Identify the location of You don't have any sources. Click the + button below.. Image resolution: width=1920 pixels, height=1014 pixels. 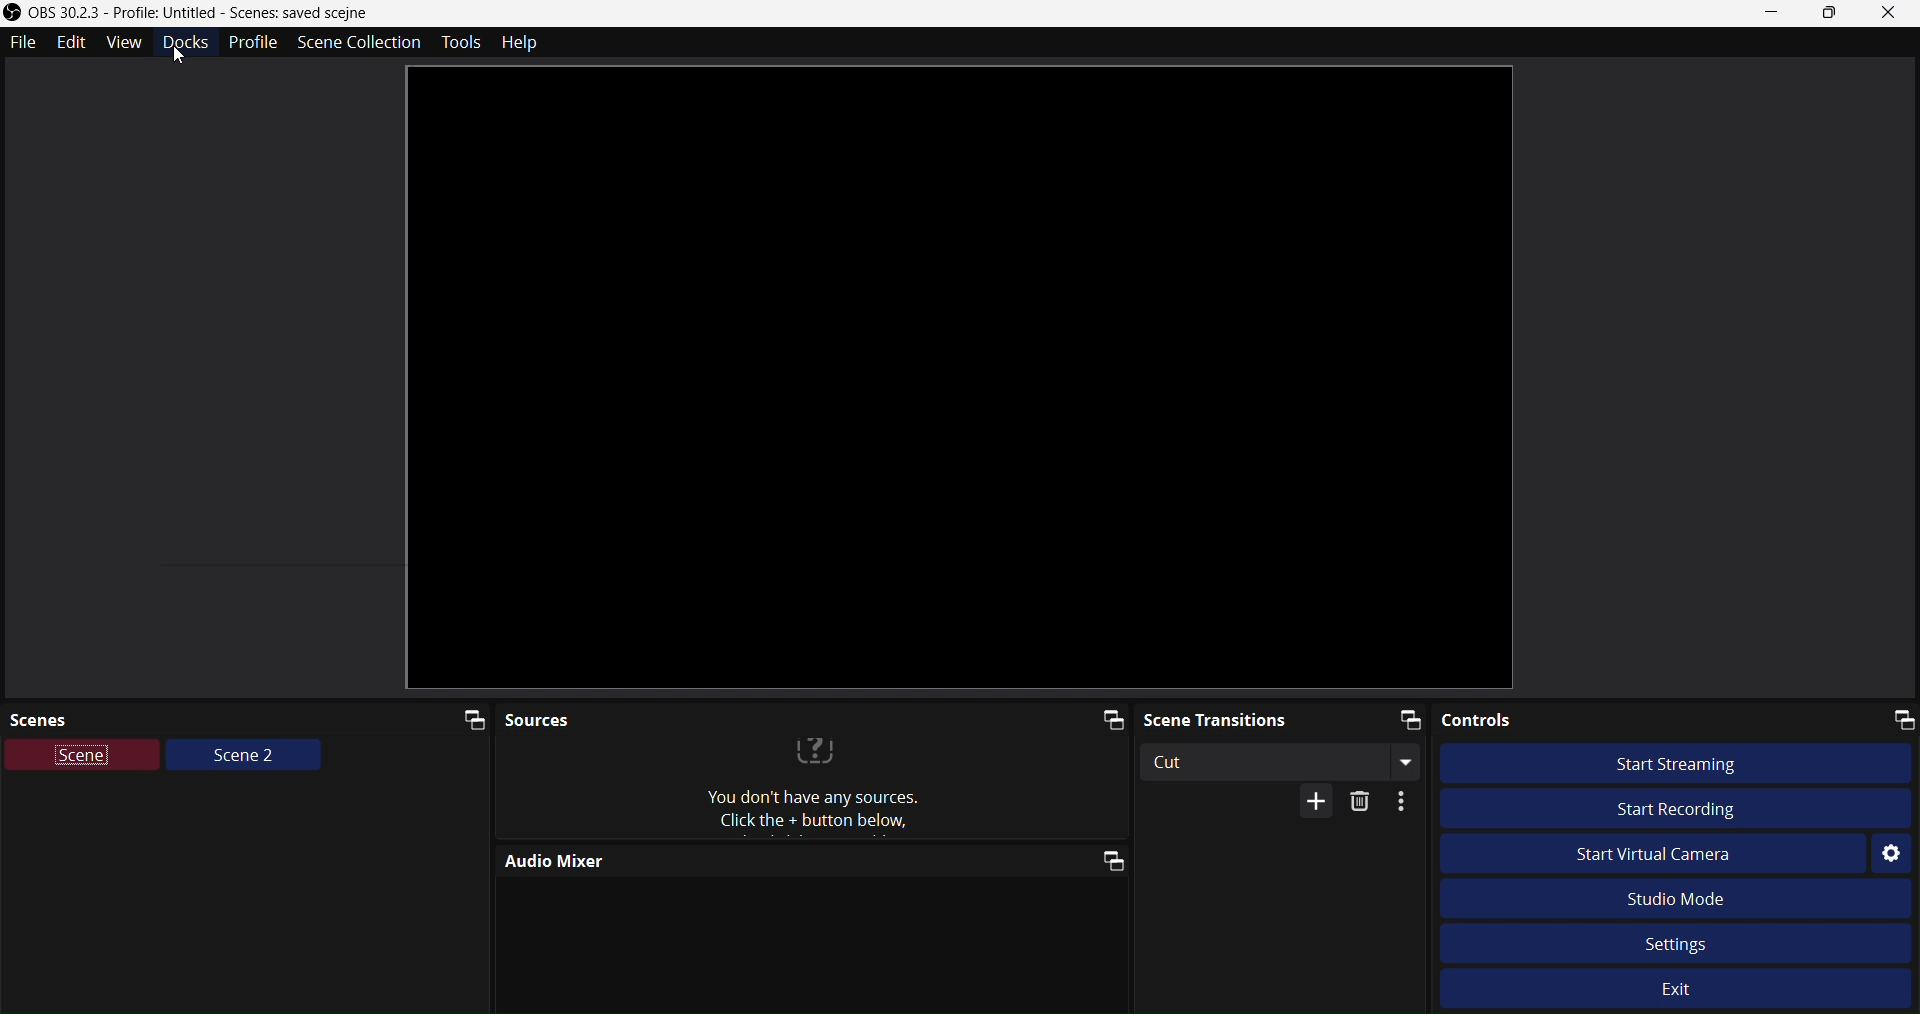
(814, 787).